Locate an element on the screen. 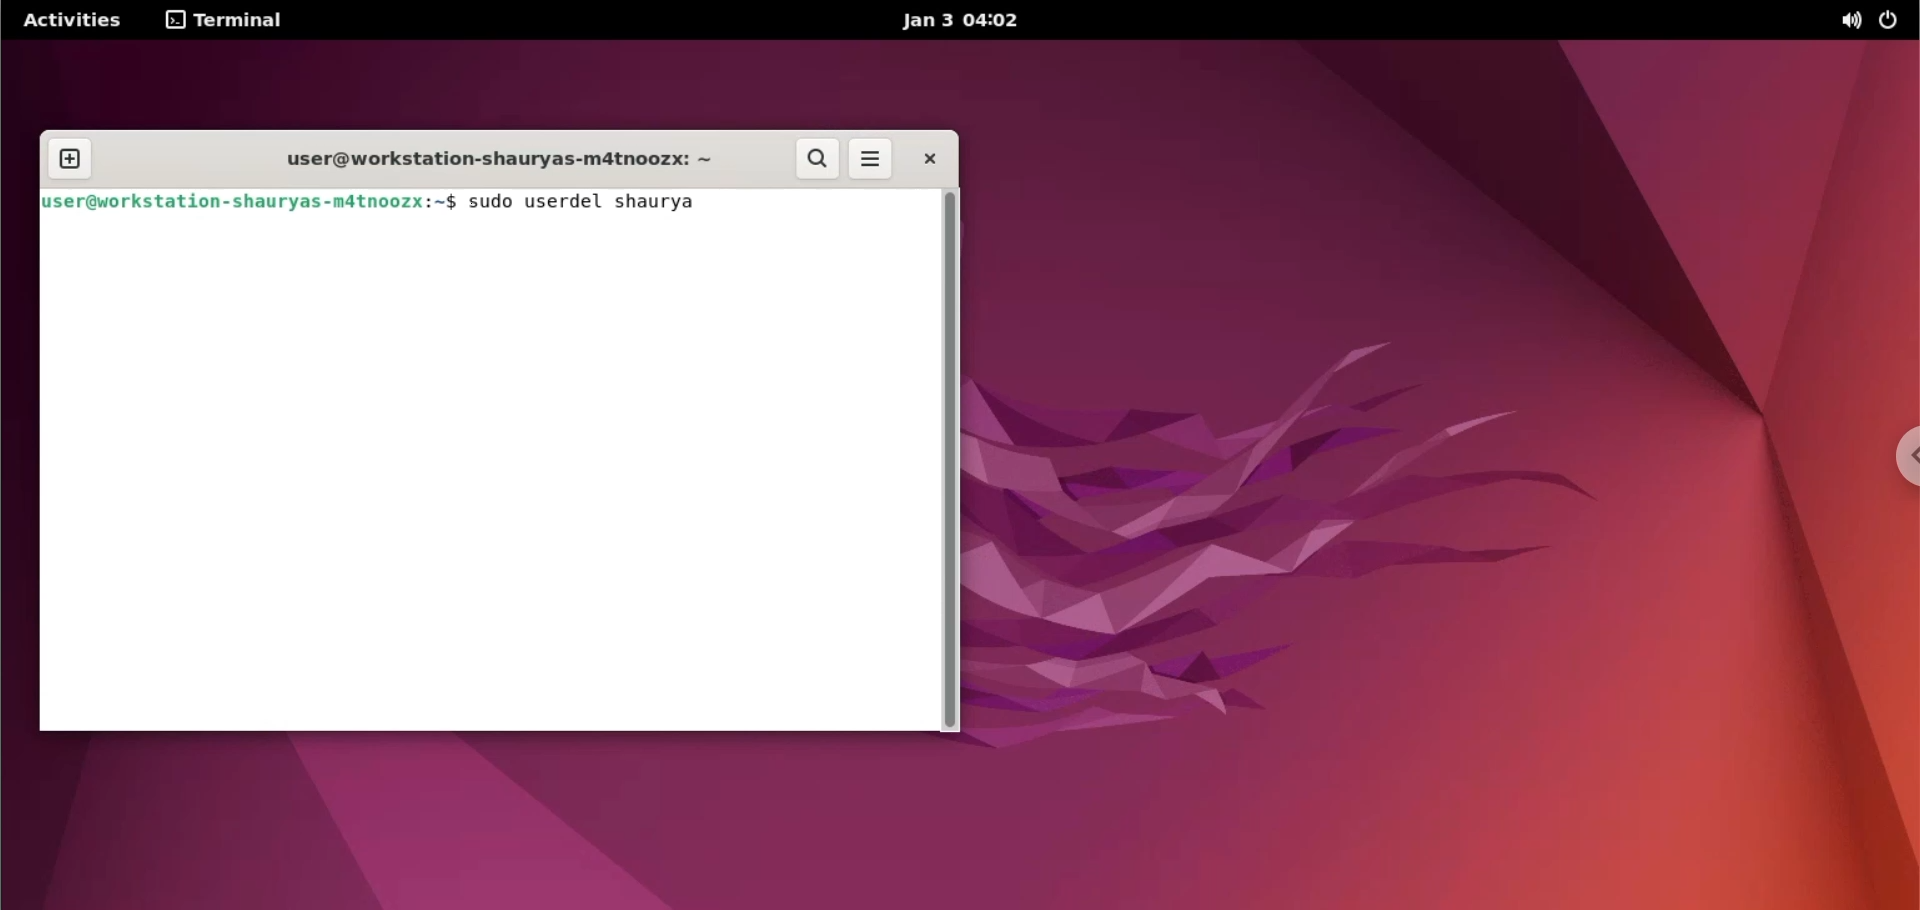 This screenshot has height=910, width=1920. user@workstation-shauryas-m4tnoozx: ~ is located at coordinates (502, 158).